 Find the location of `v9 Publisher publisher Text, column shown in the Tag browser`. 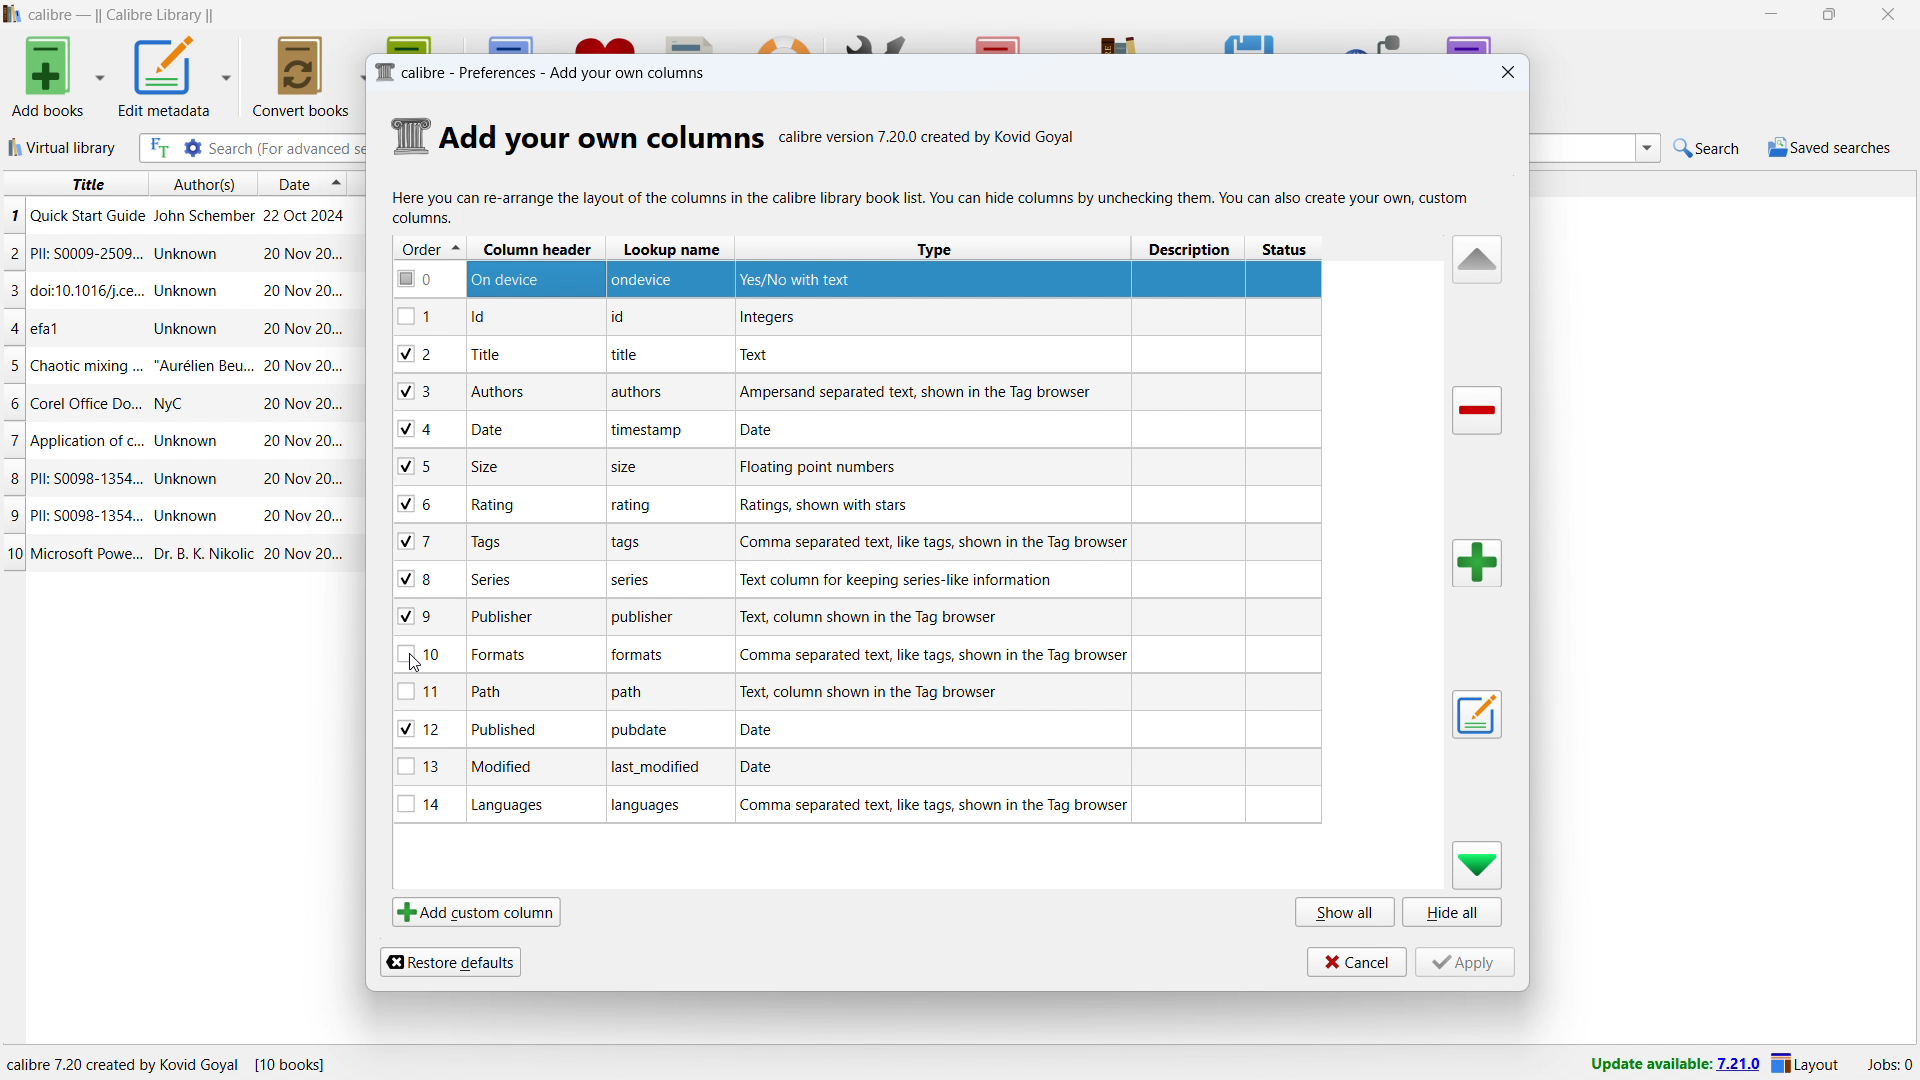

v9 Publisher publisher Text, column shown in the Tag browser is located at coordinates (852, 614).